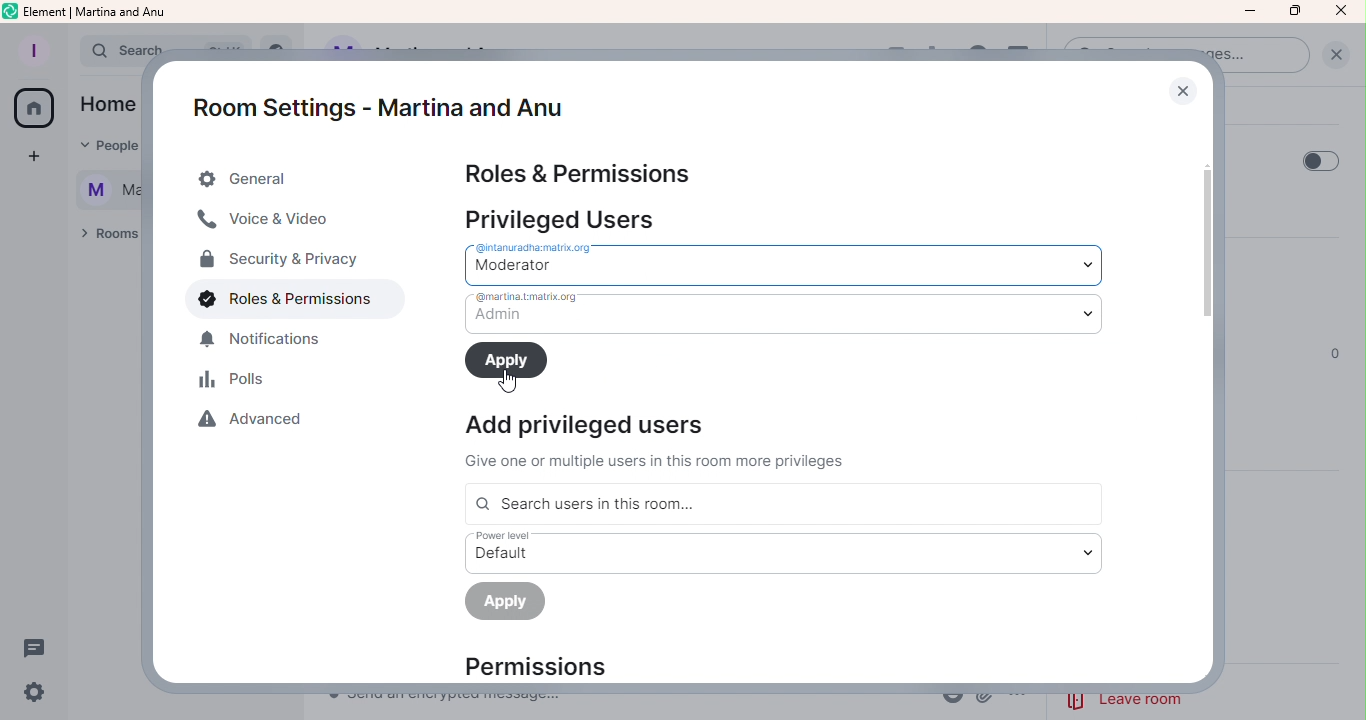 This screenshot has width=1366, height=720. I want to click on Rooms, so click(104, 238).